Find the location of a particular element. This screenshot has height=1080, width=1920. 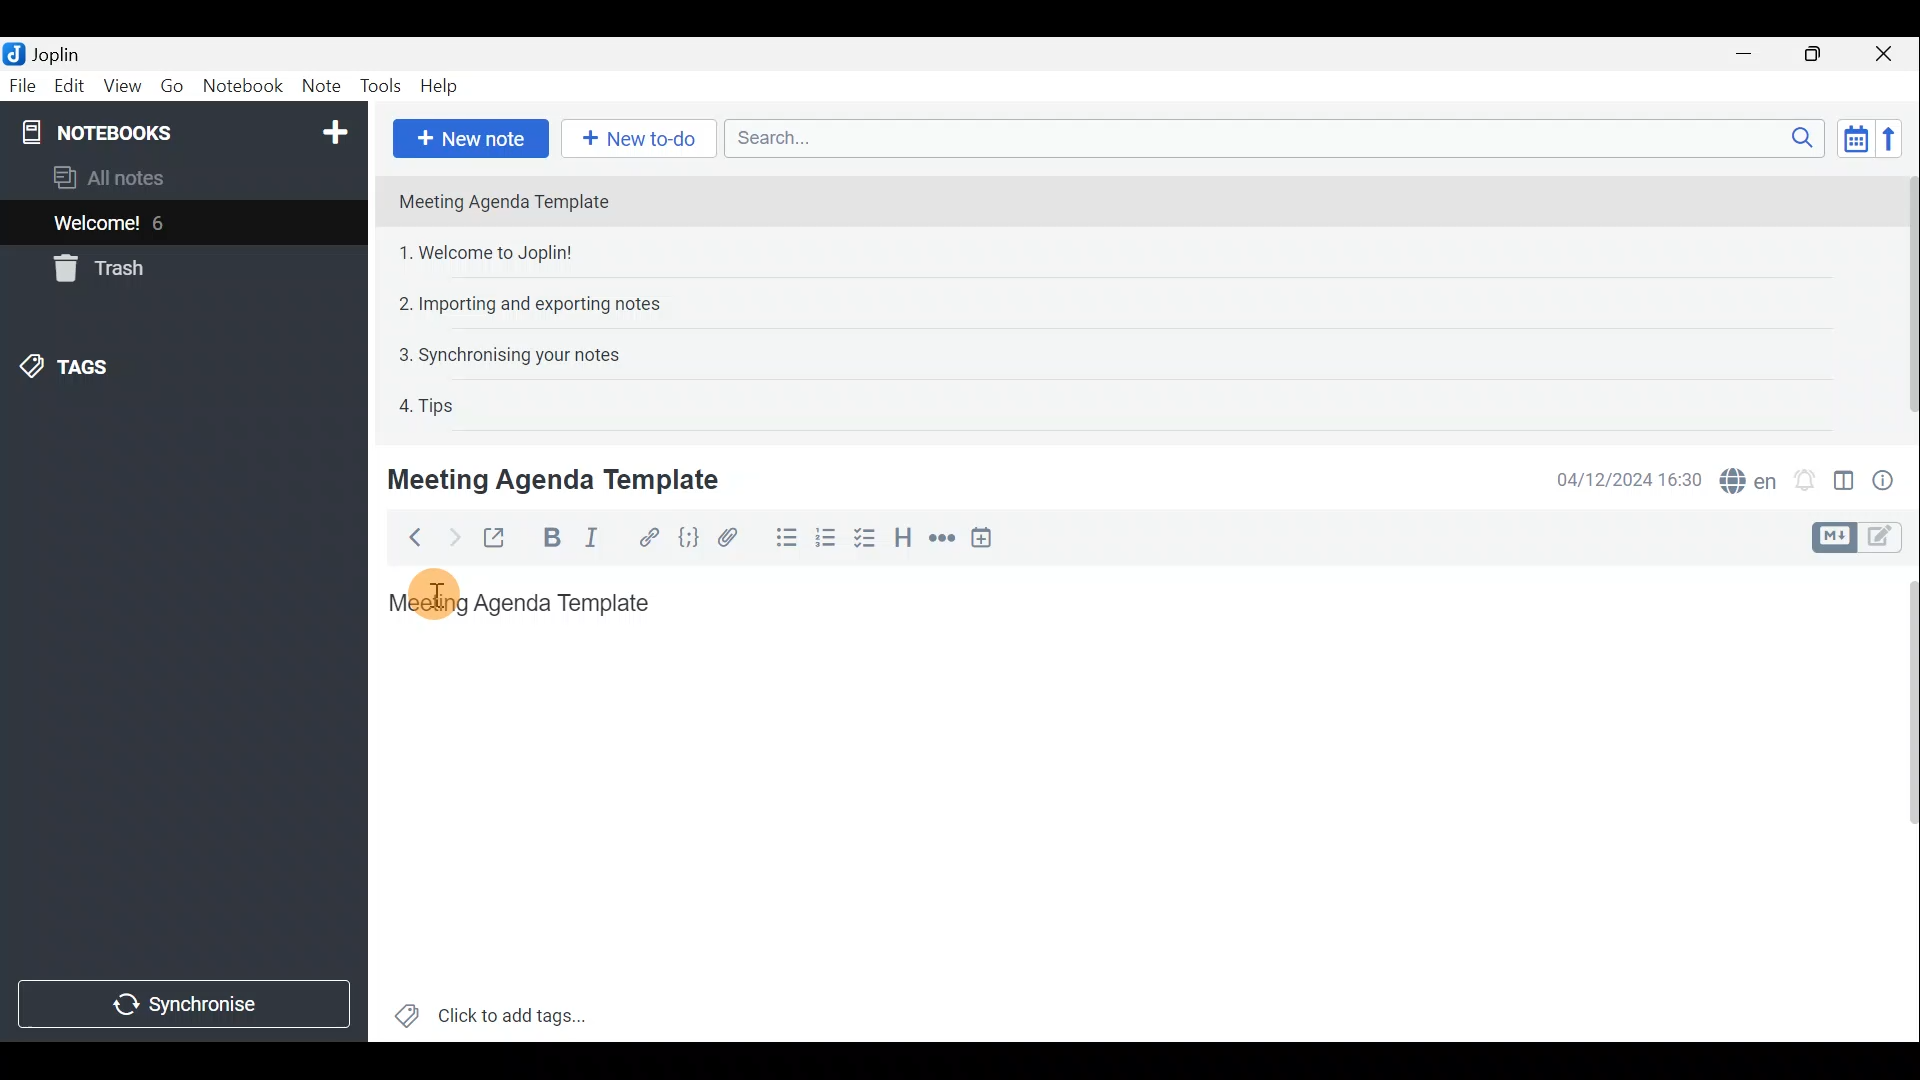

cursor is located at coordinates (436, 600).